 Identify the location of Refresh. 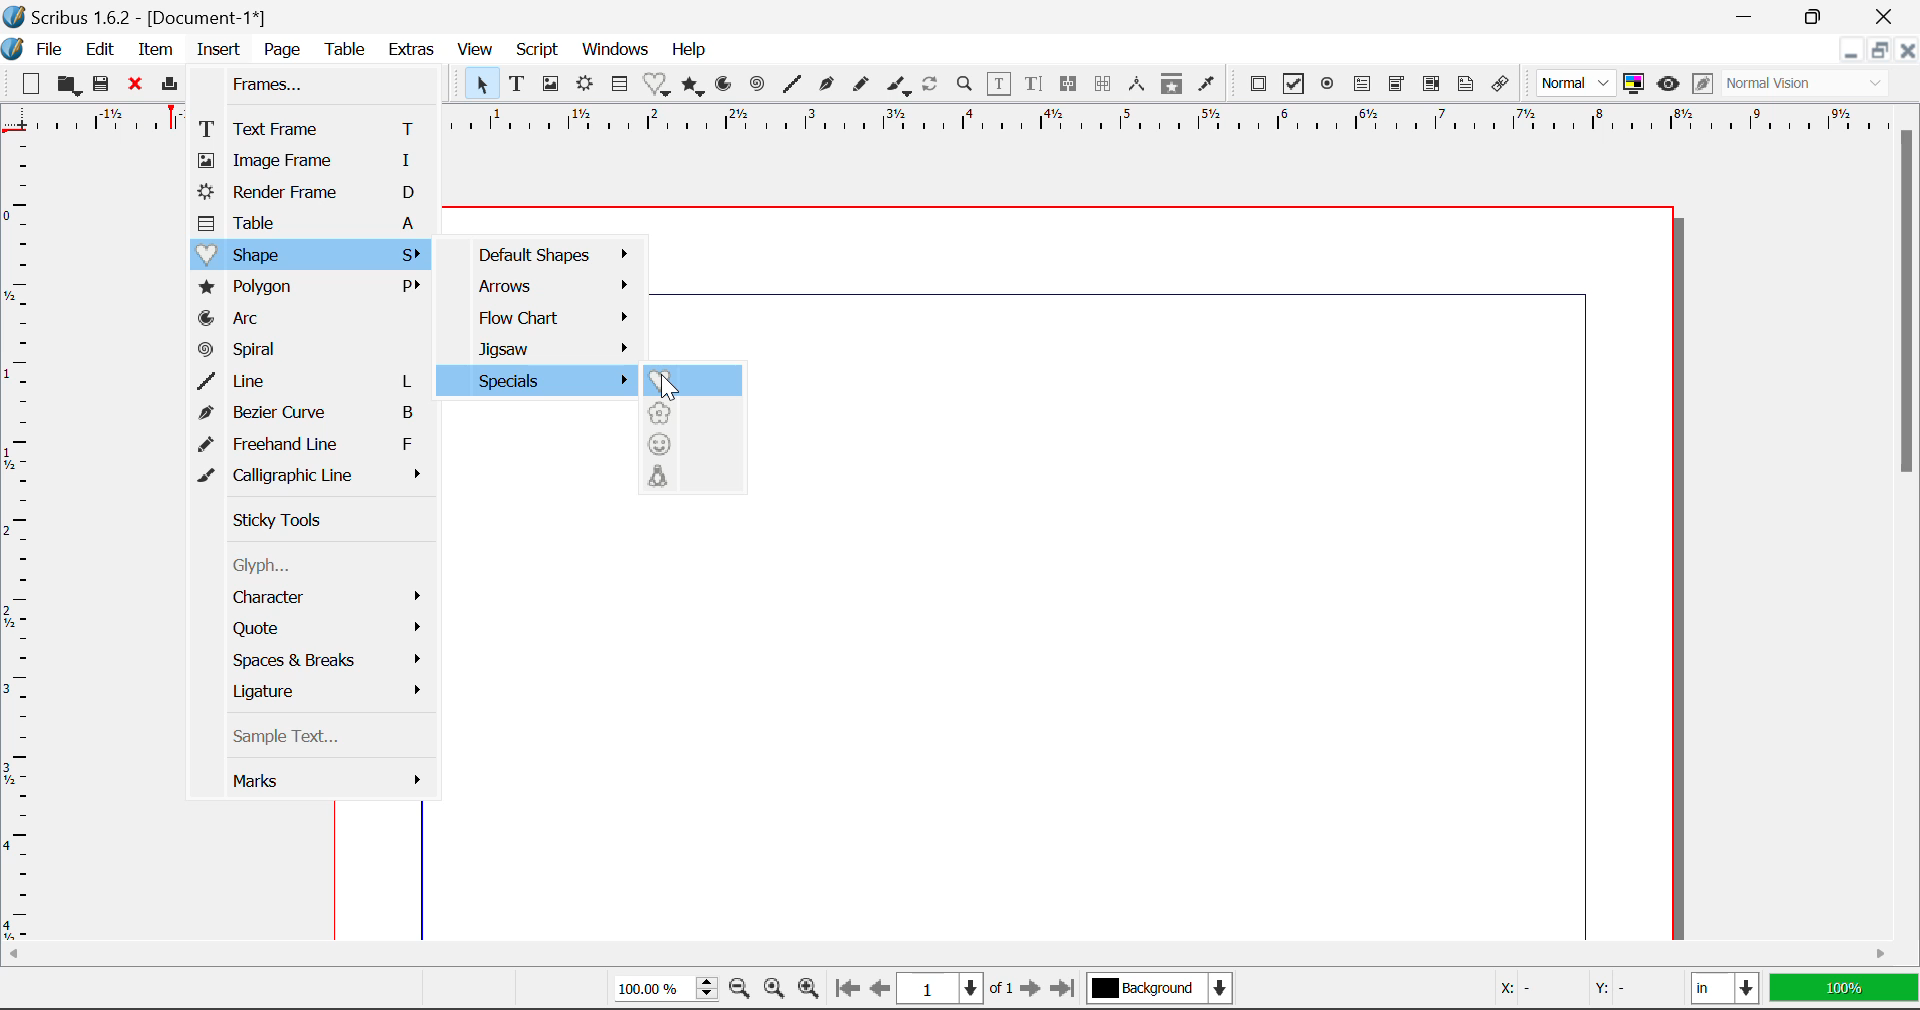
(934, 87).